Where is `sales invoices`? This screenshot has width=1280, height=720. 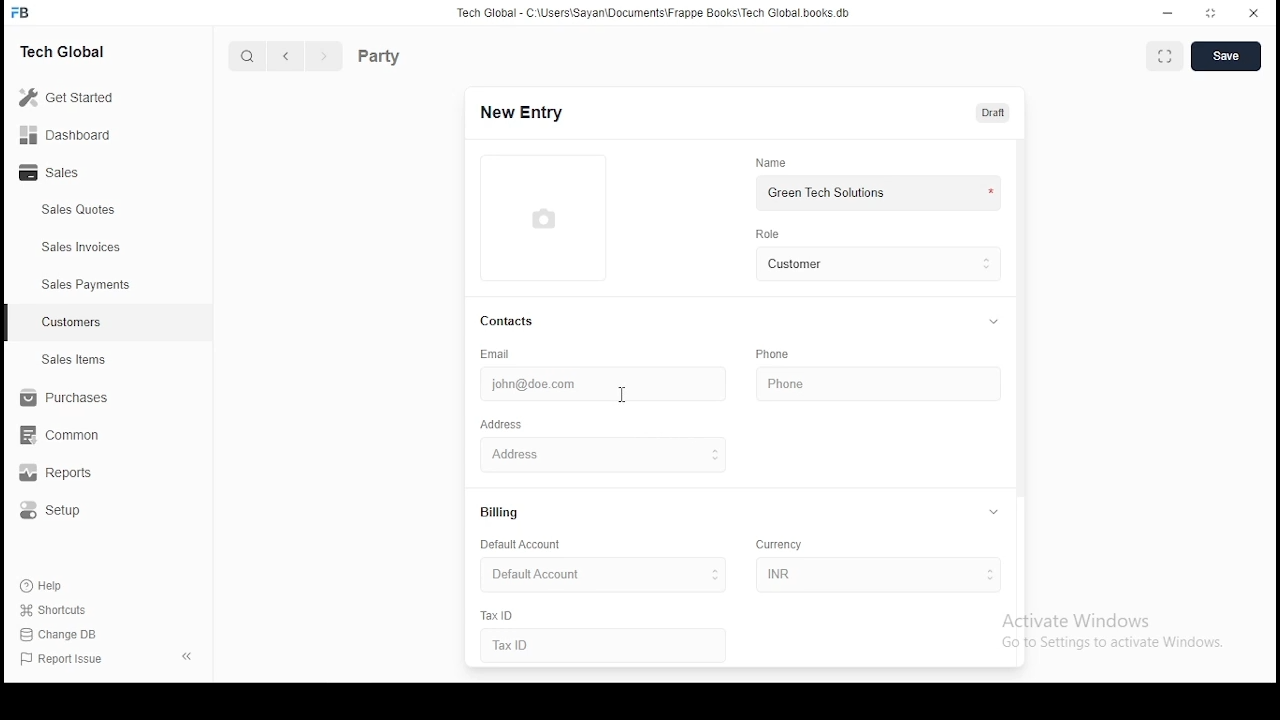 sales invoices is located at coordinates (80, 247).